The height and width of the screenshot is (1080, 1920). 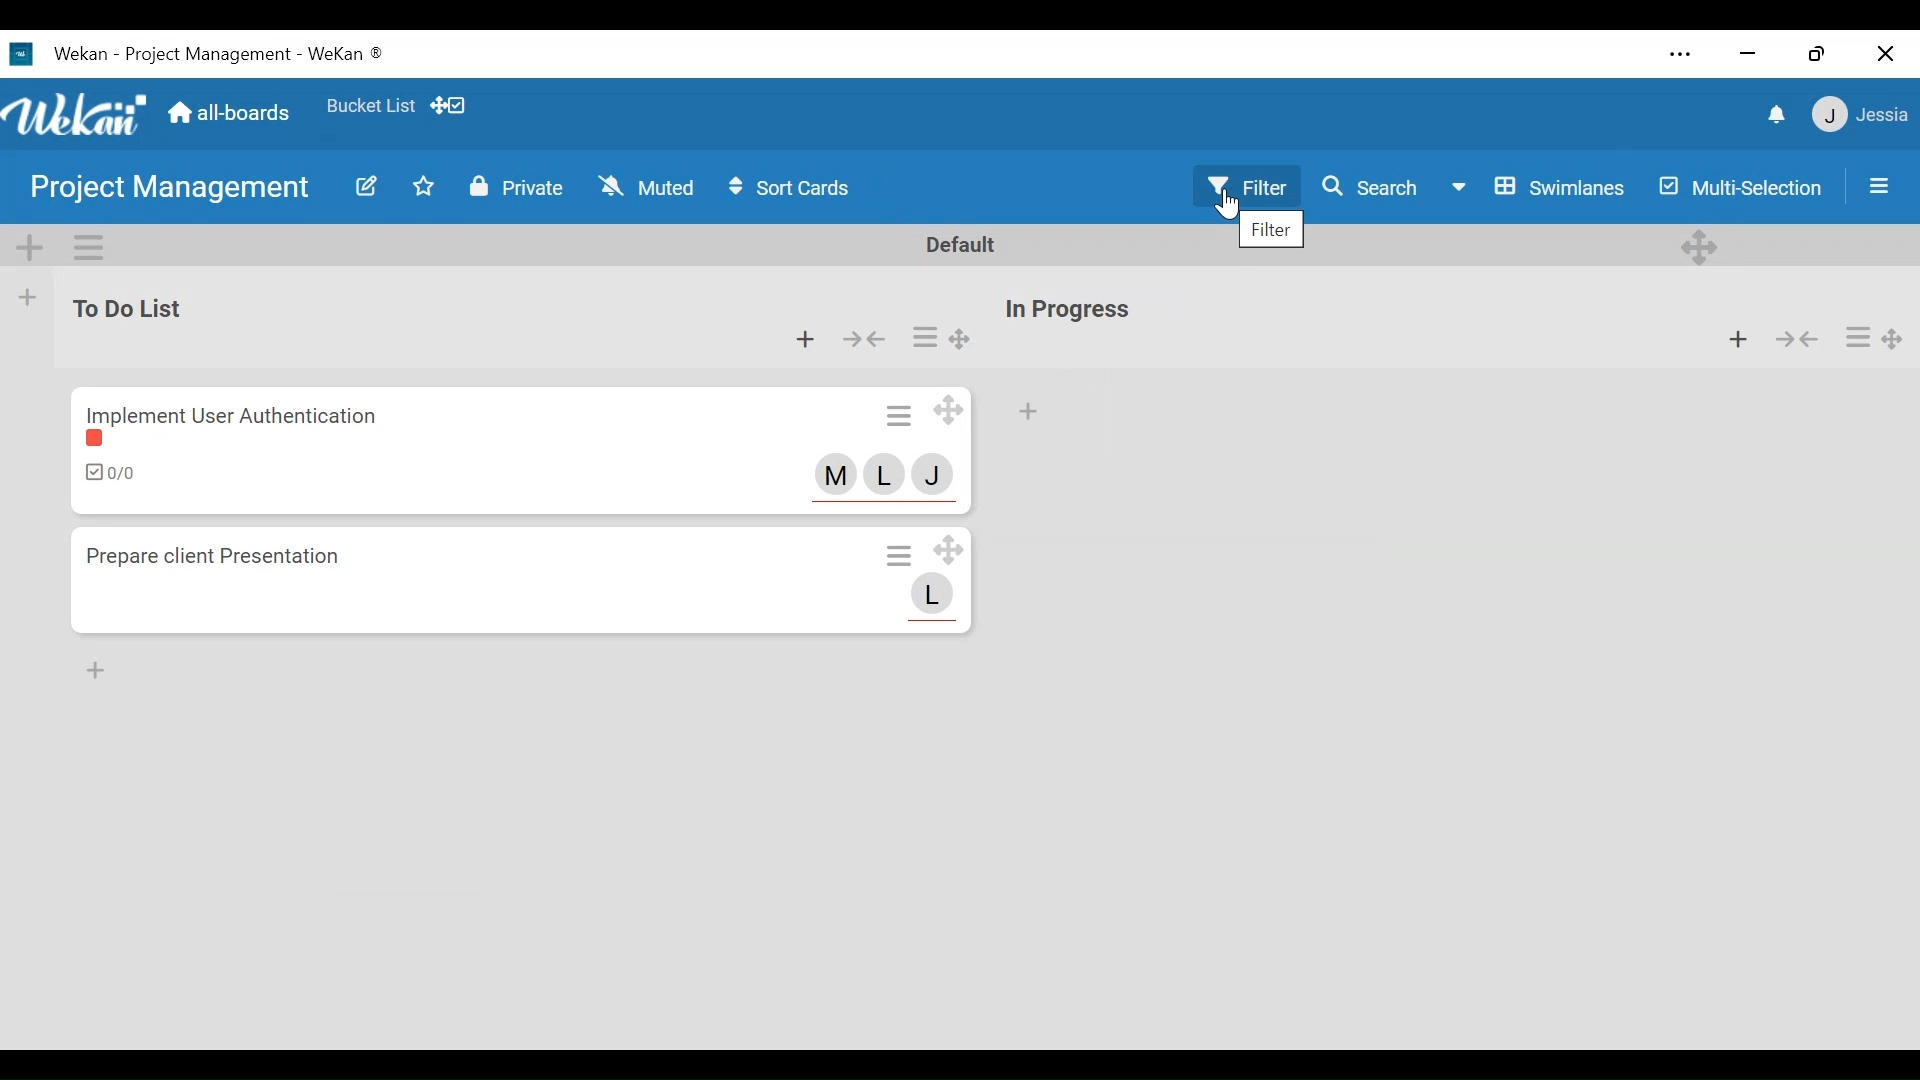 I want to click on Add Card Bottom of the list, so click(x=91, y=673).